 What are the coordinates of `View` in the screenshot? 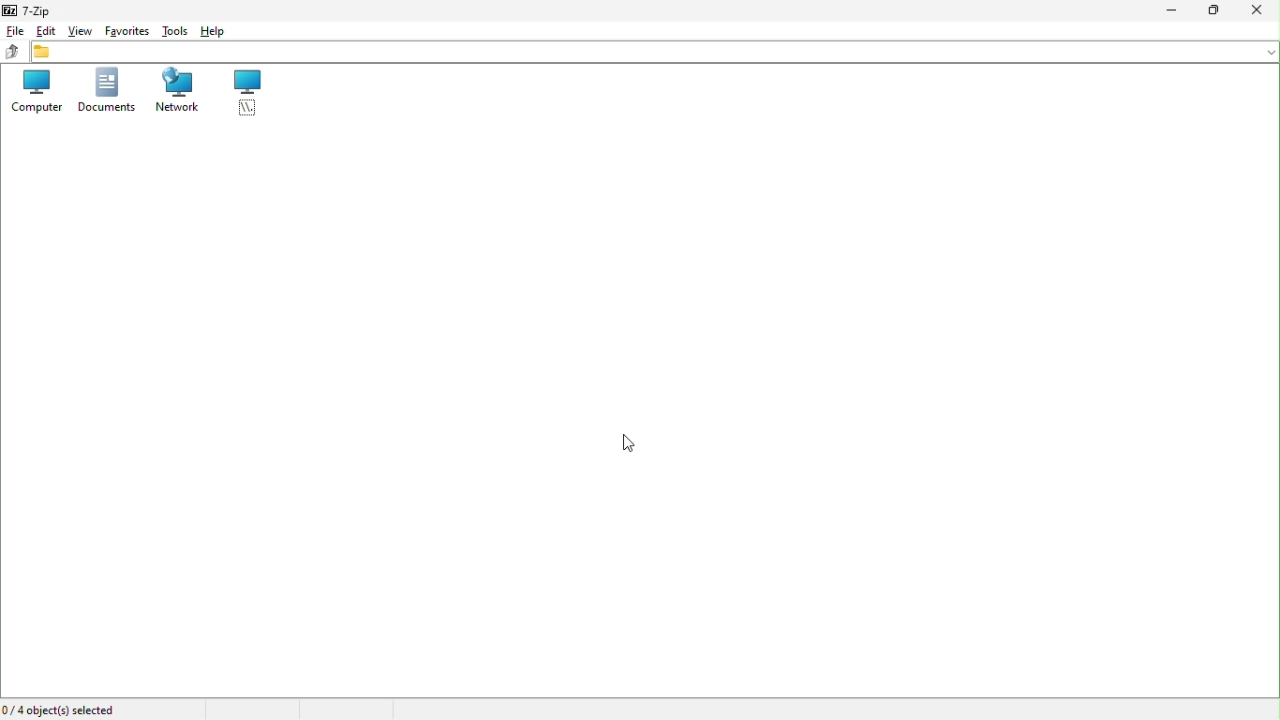 It's located at (76, 30).